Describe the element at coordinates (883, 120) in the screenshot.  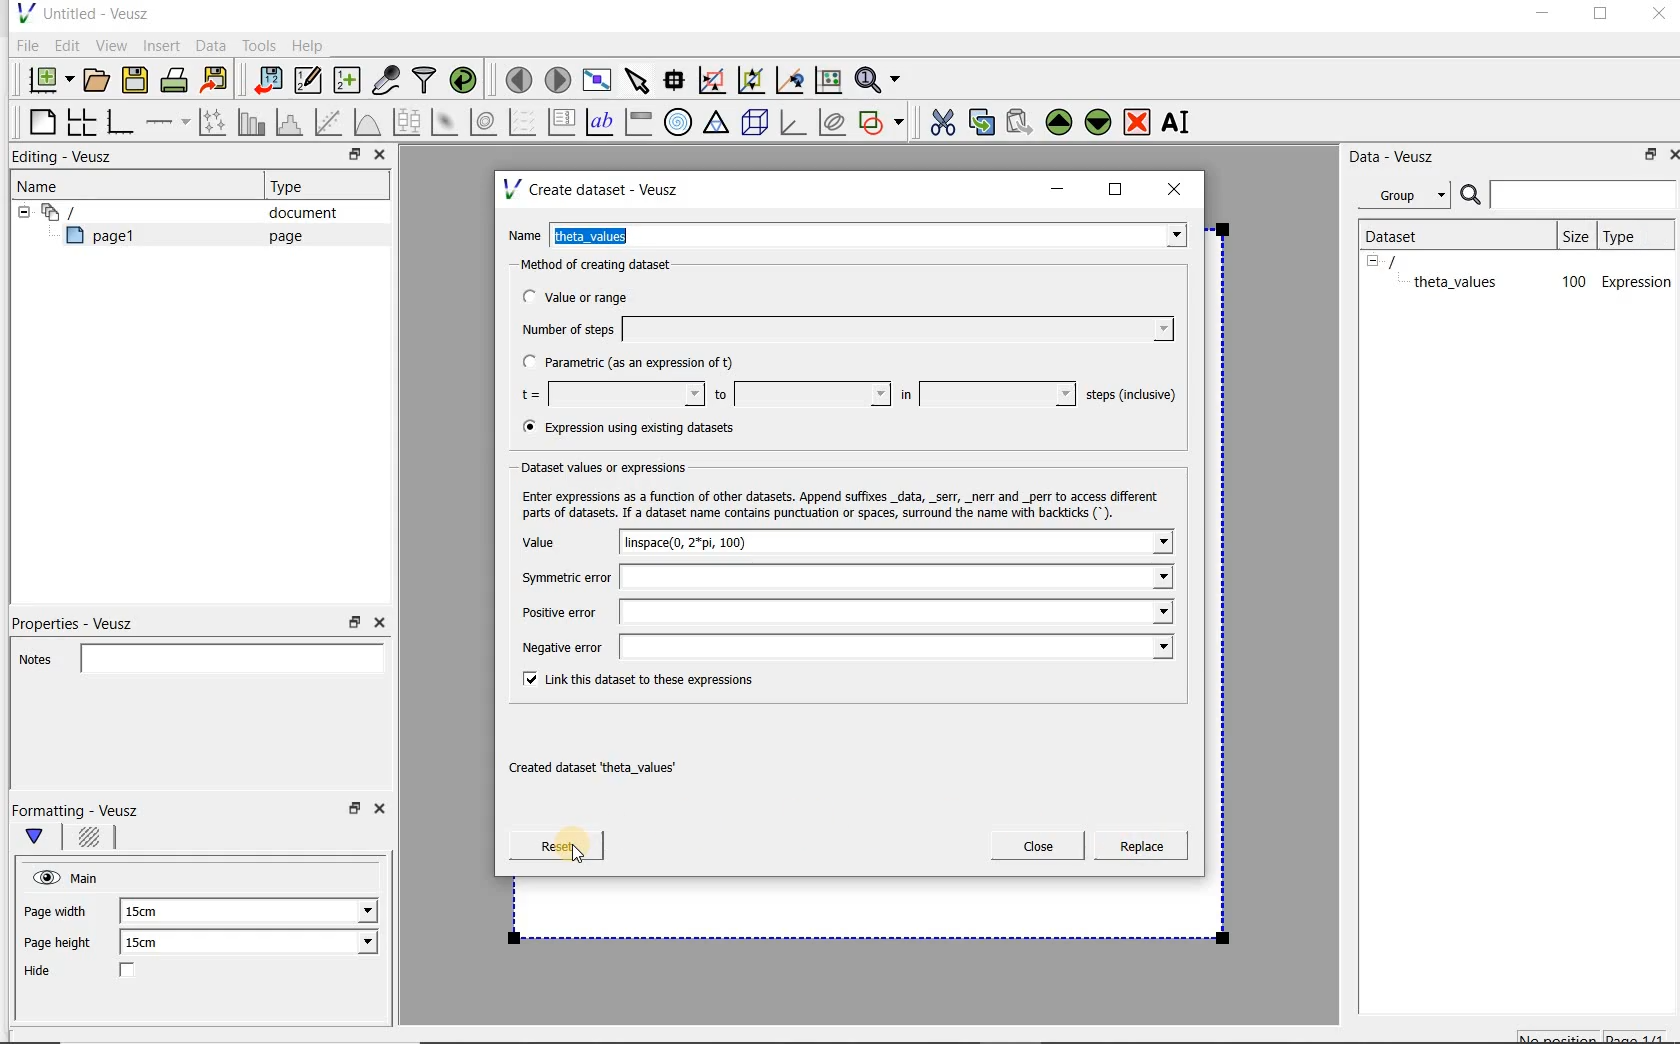
I see `add a shape to the plot` at that location.